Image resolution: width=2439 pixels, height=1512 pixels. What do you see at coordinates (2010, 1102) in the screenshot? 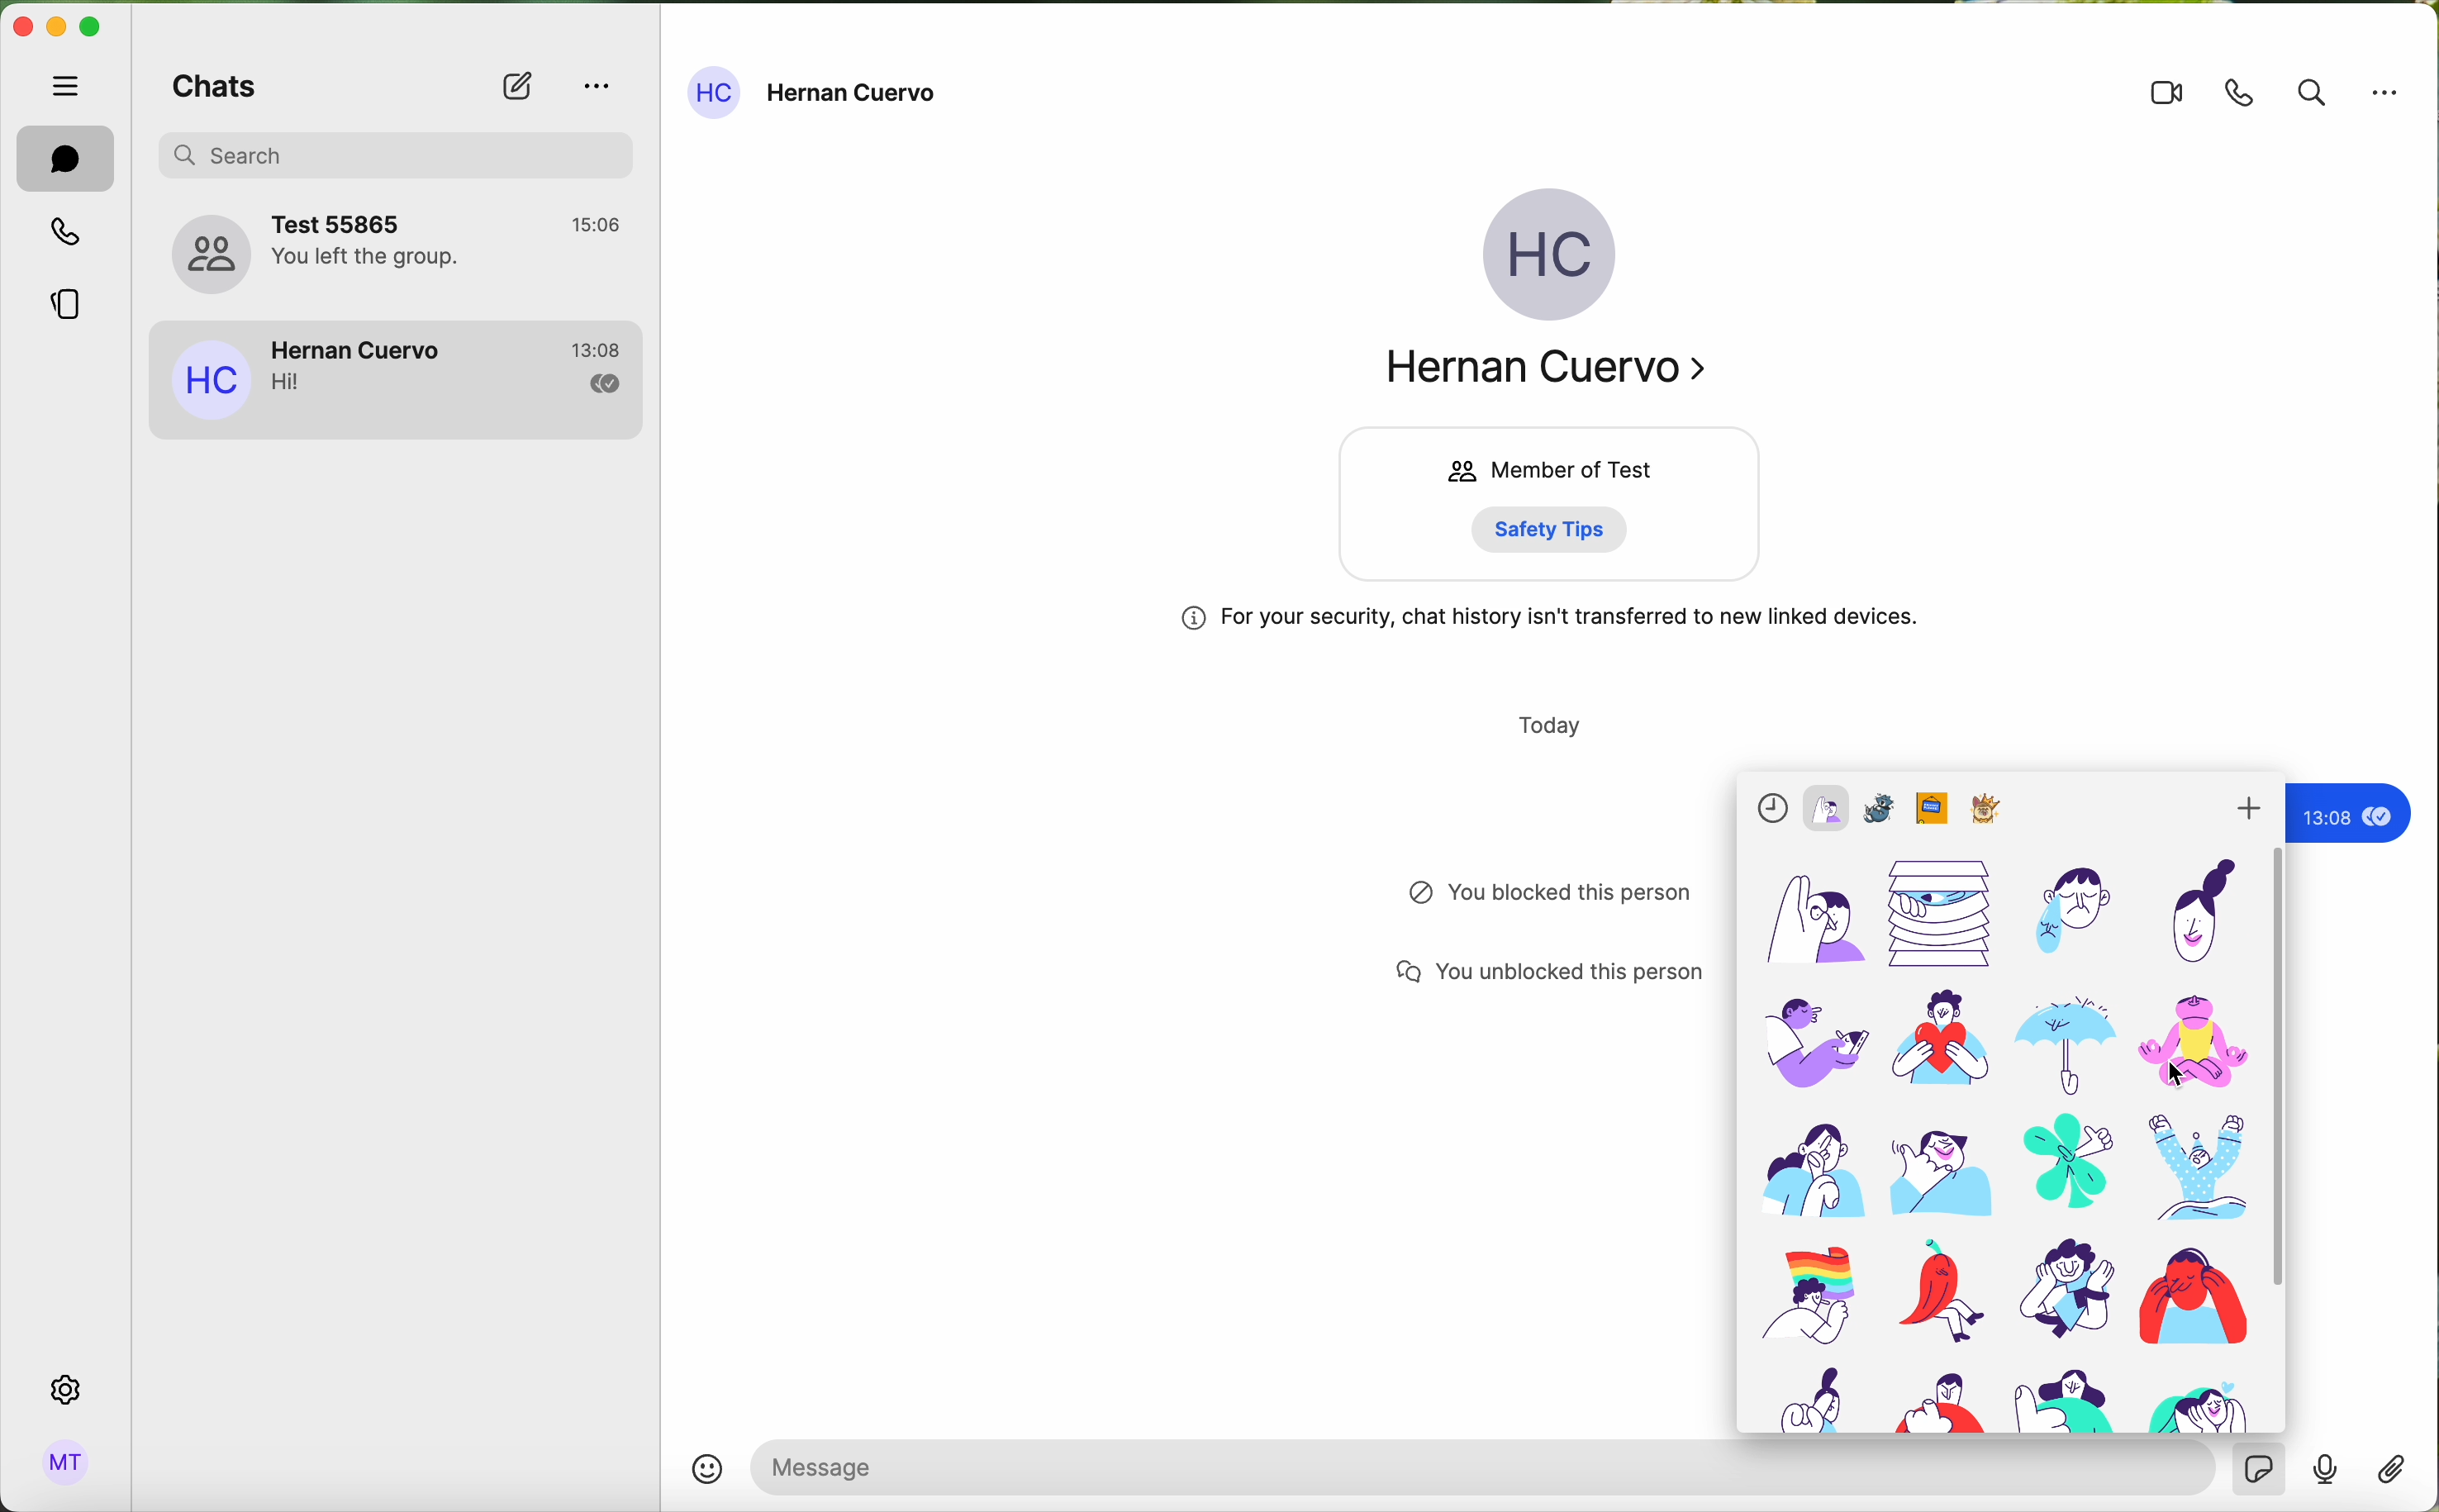
I see `various stickers` at bounding box center [2010, 1102].